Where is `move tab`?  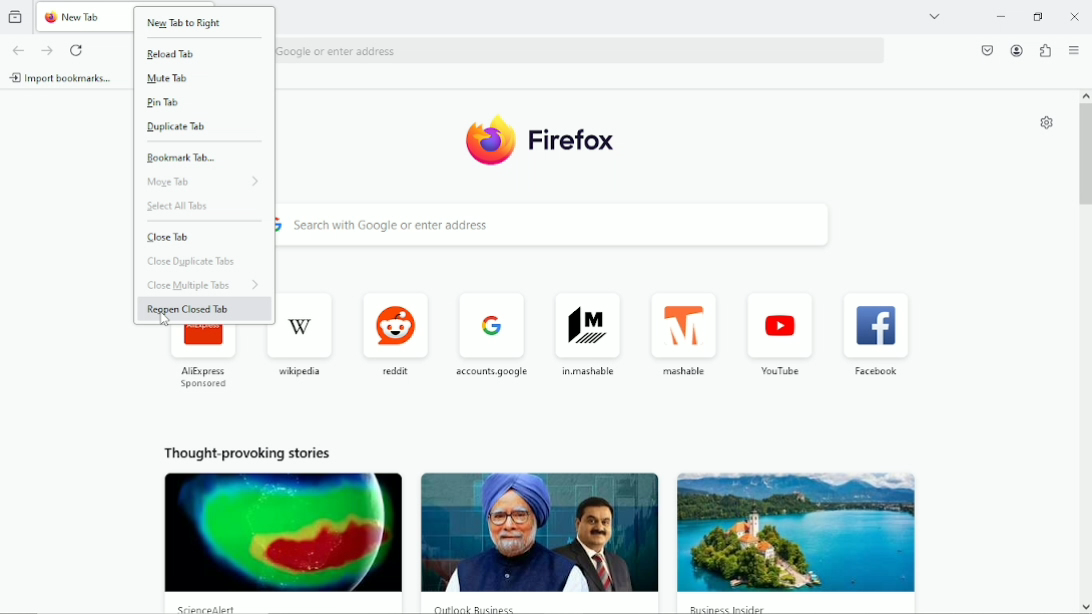
move tab is located at coordinates (202, 181).